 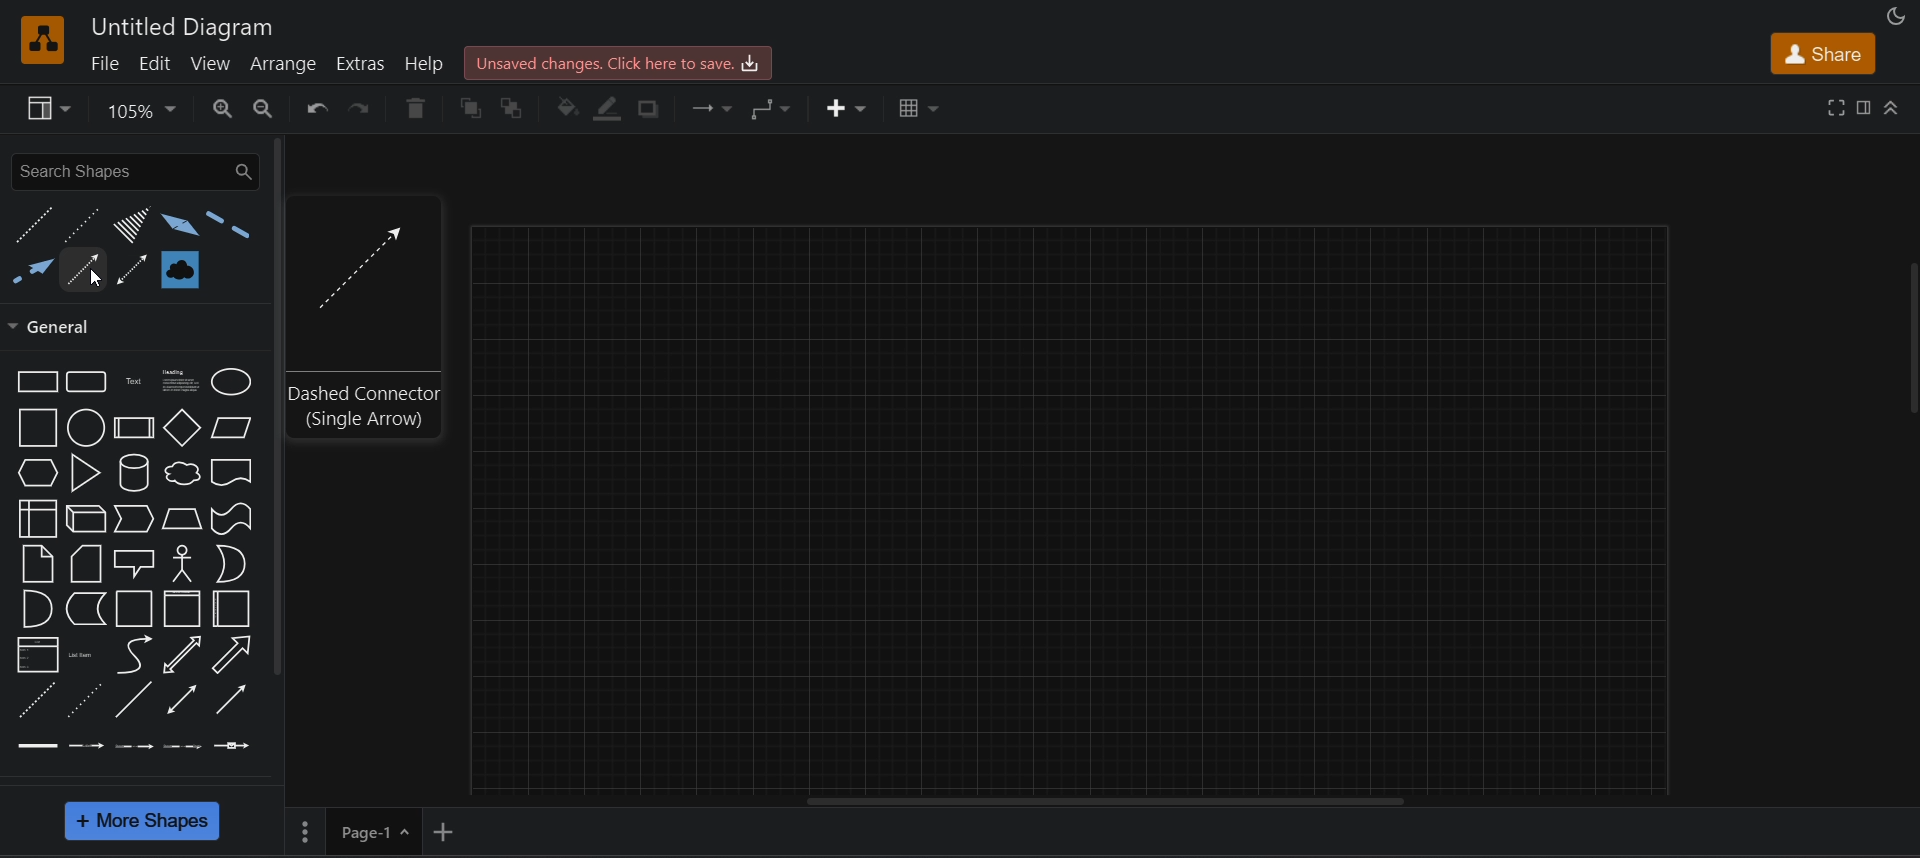 I want to click on dashed arrow head, so click(x=31, y=275).